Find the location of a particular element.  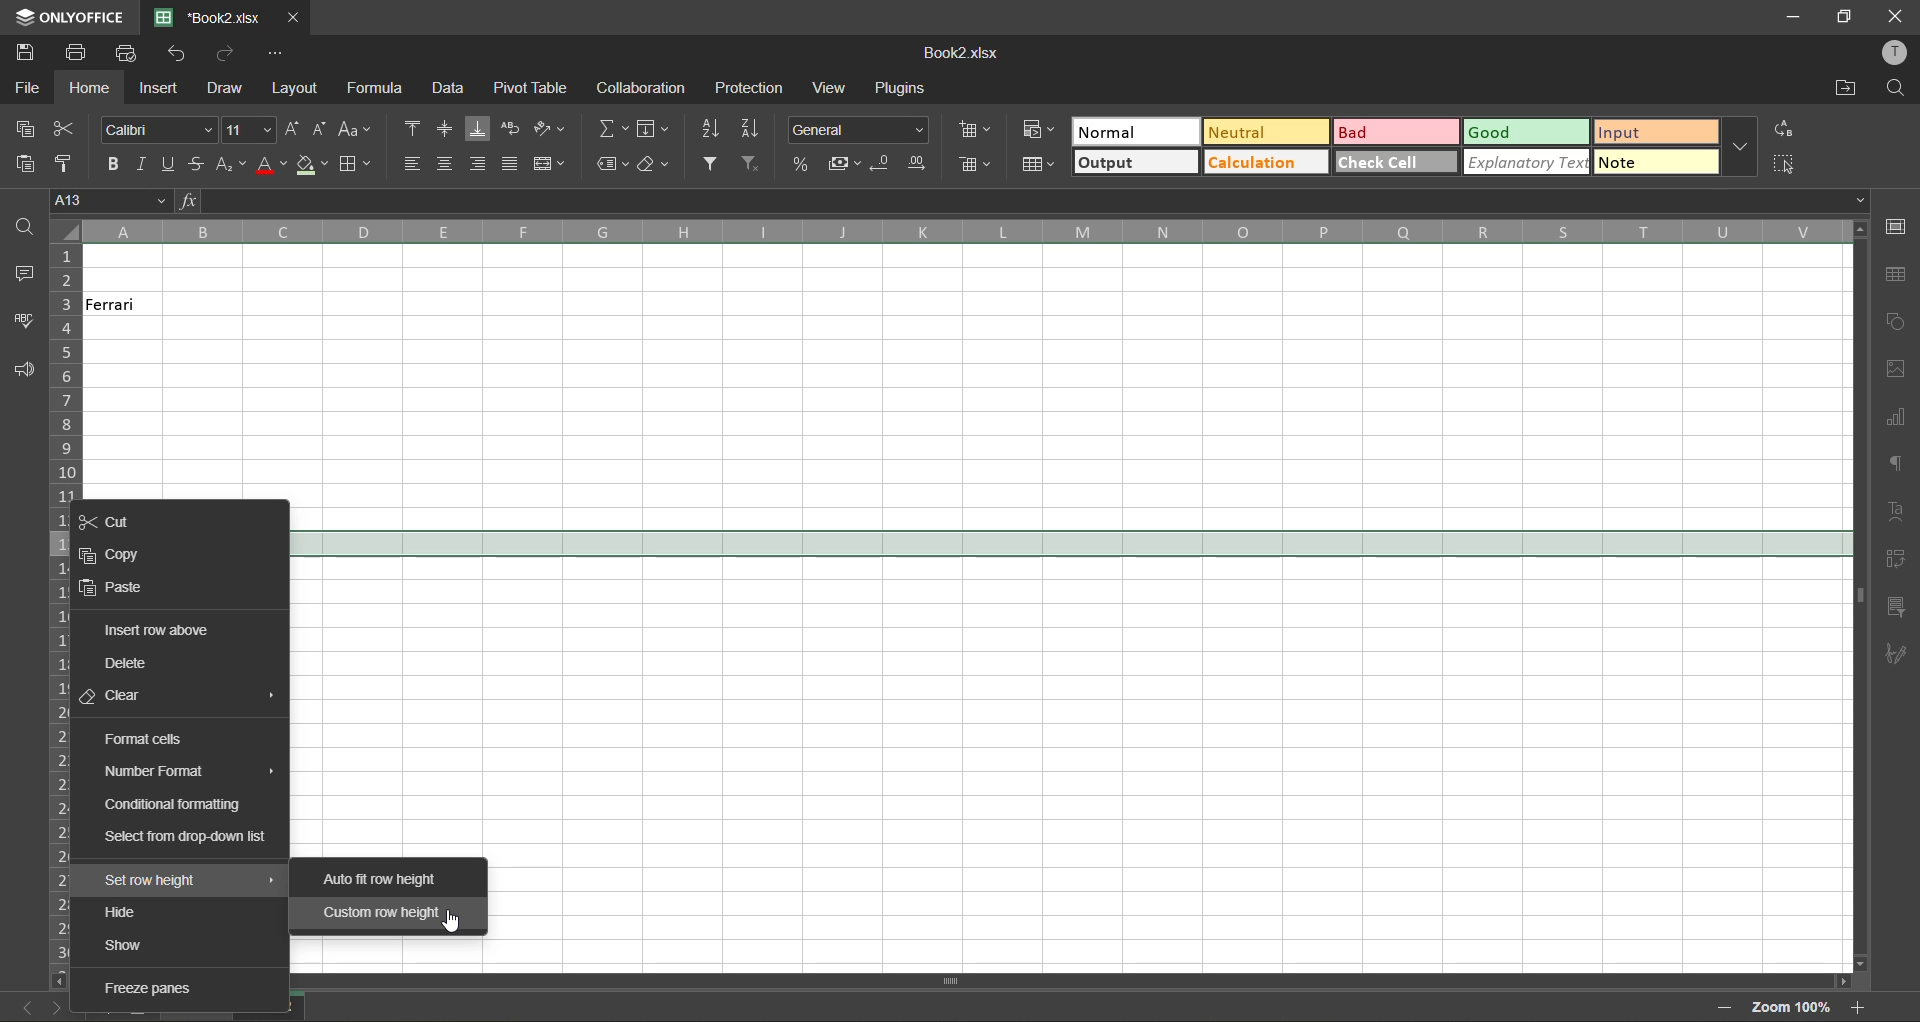

app name is located at coordinates (70, 17).